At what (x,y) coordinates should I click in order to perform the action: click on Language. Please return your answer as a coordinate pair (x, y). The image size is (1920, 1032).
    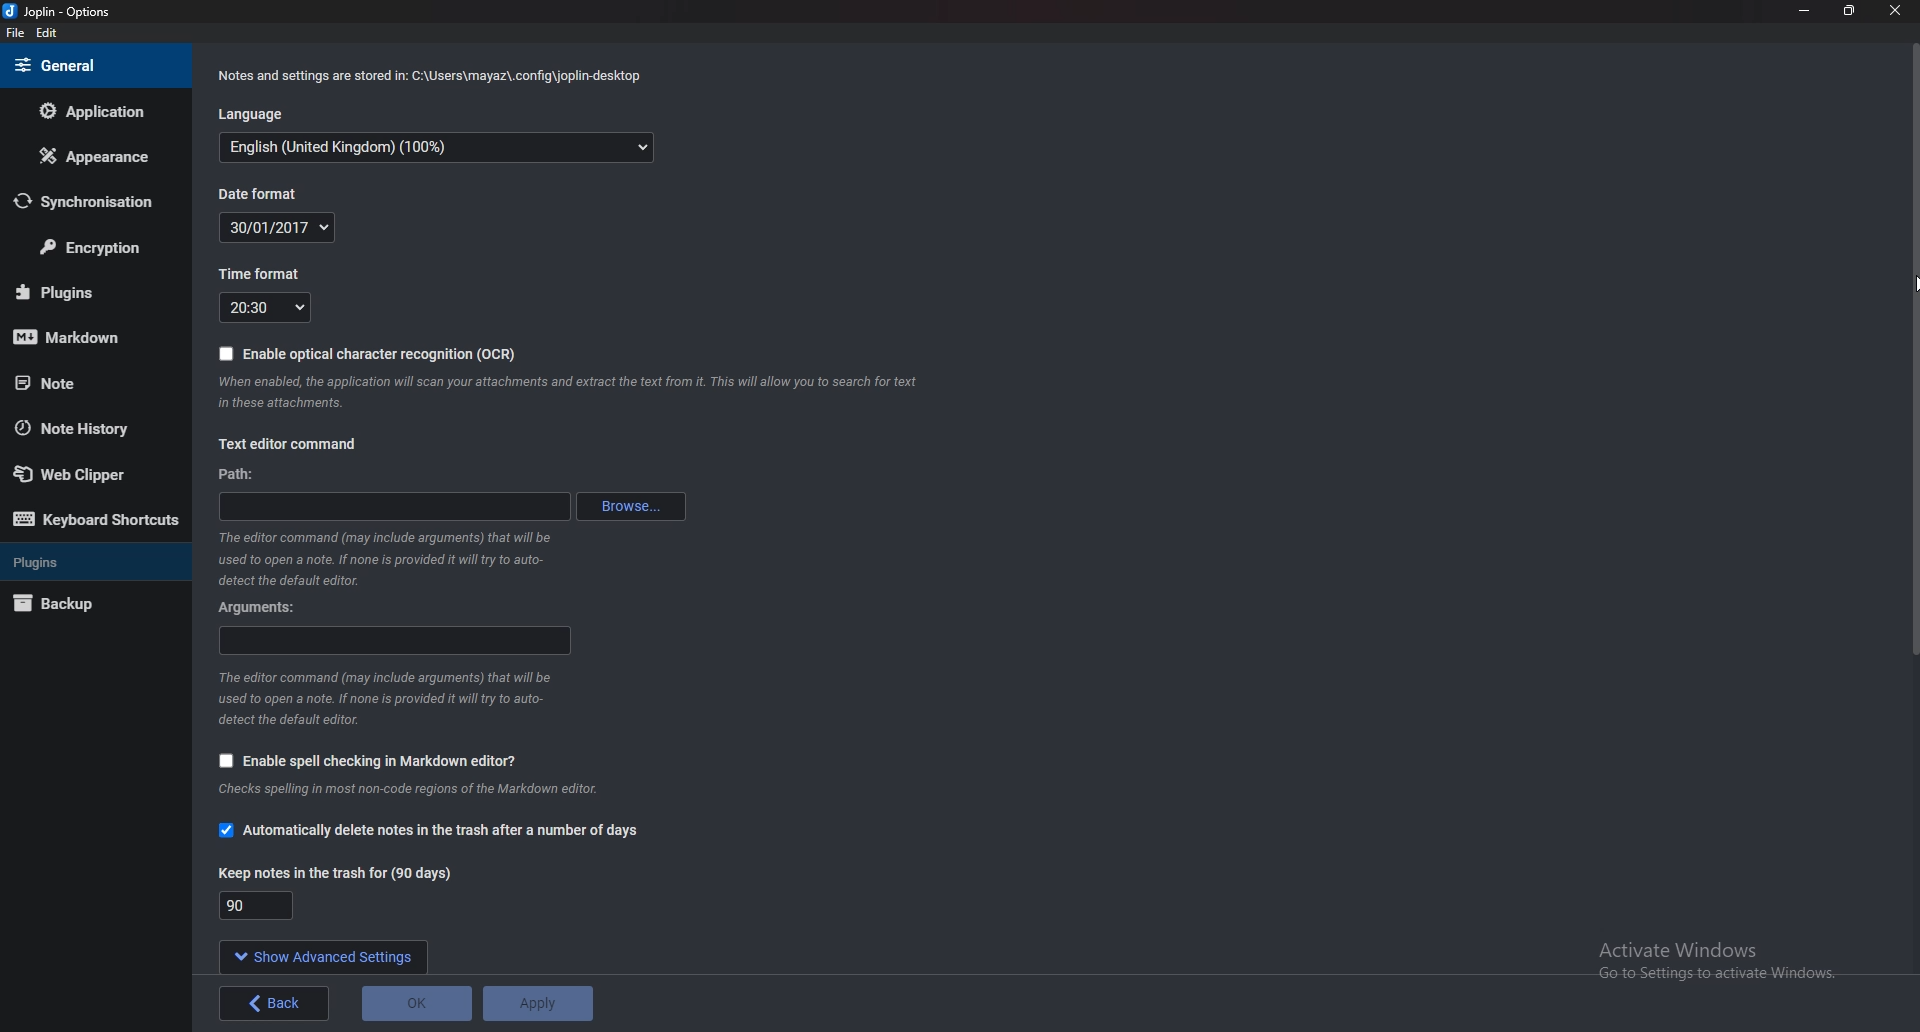
    Looking at the image, I should click on (257, 112).